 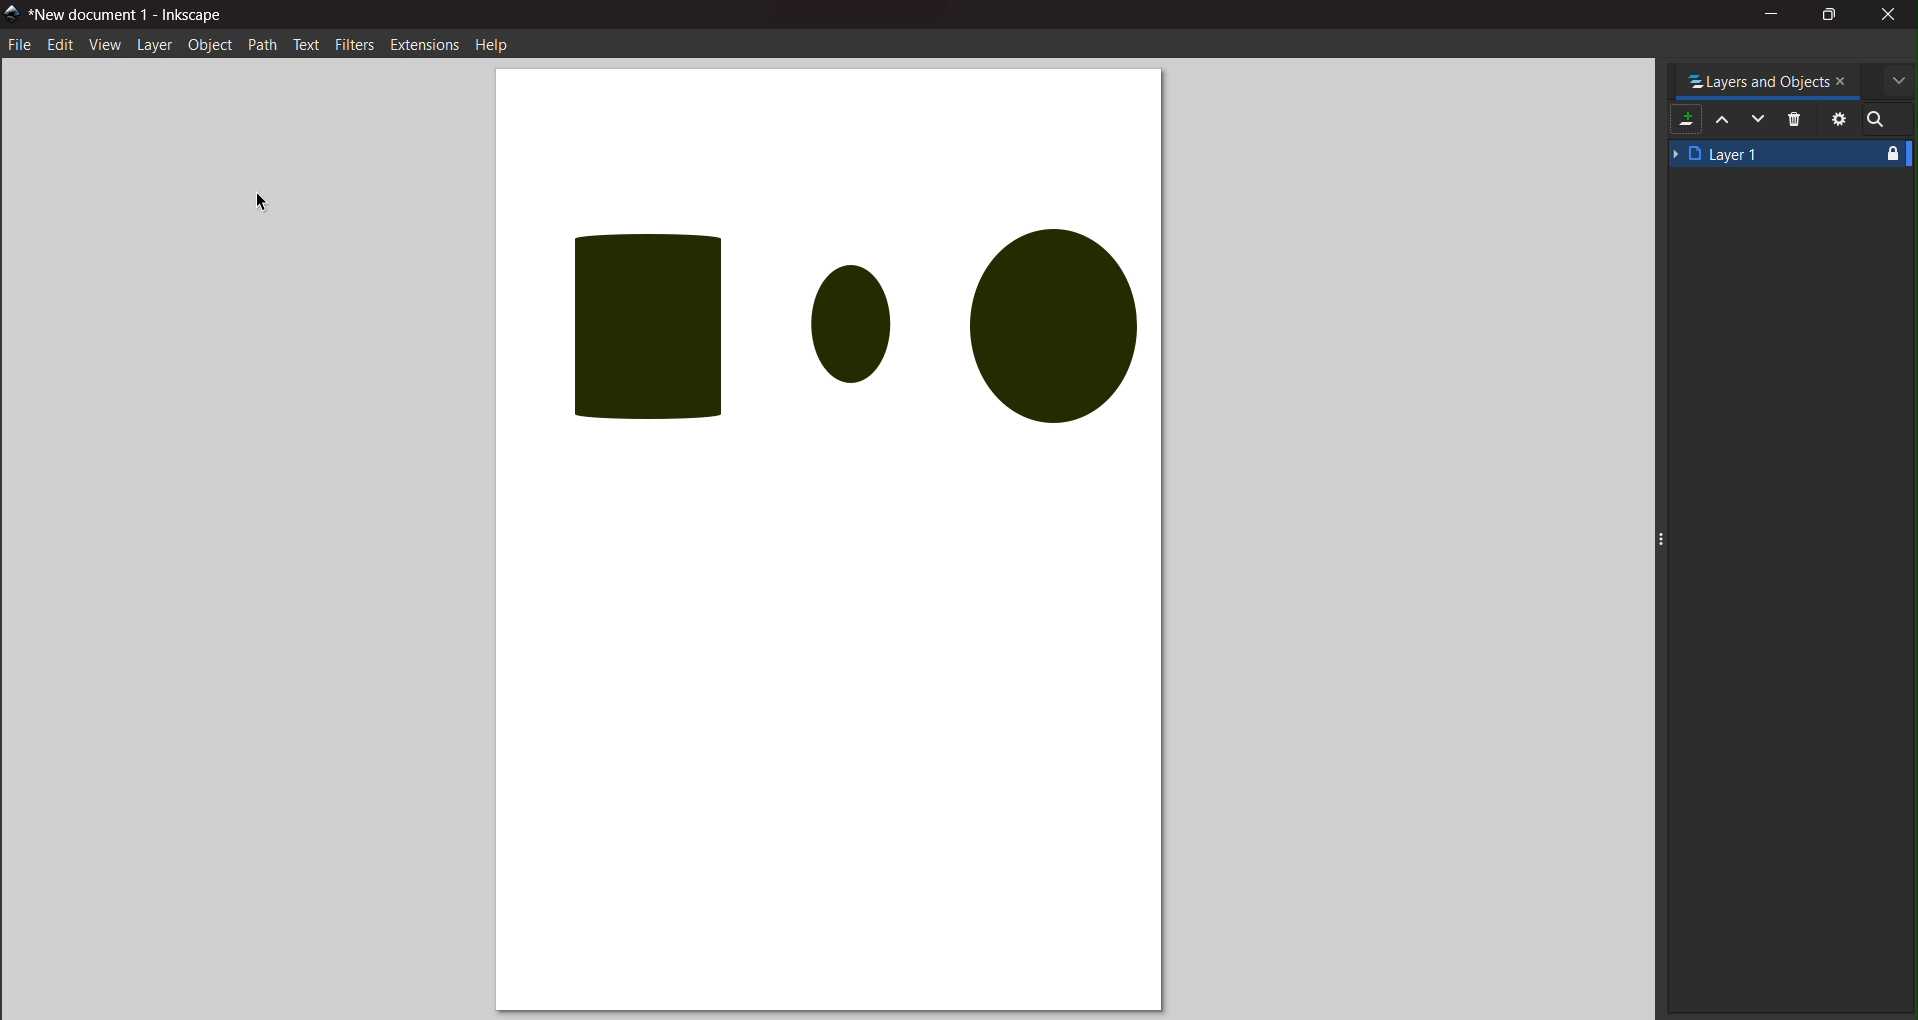 I want to click on minimize, so click(x=1772, y=16).